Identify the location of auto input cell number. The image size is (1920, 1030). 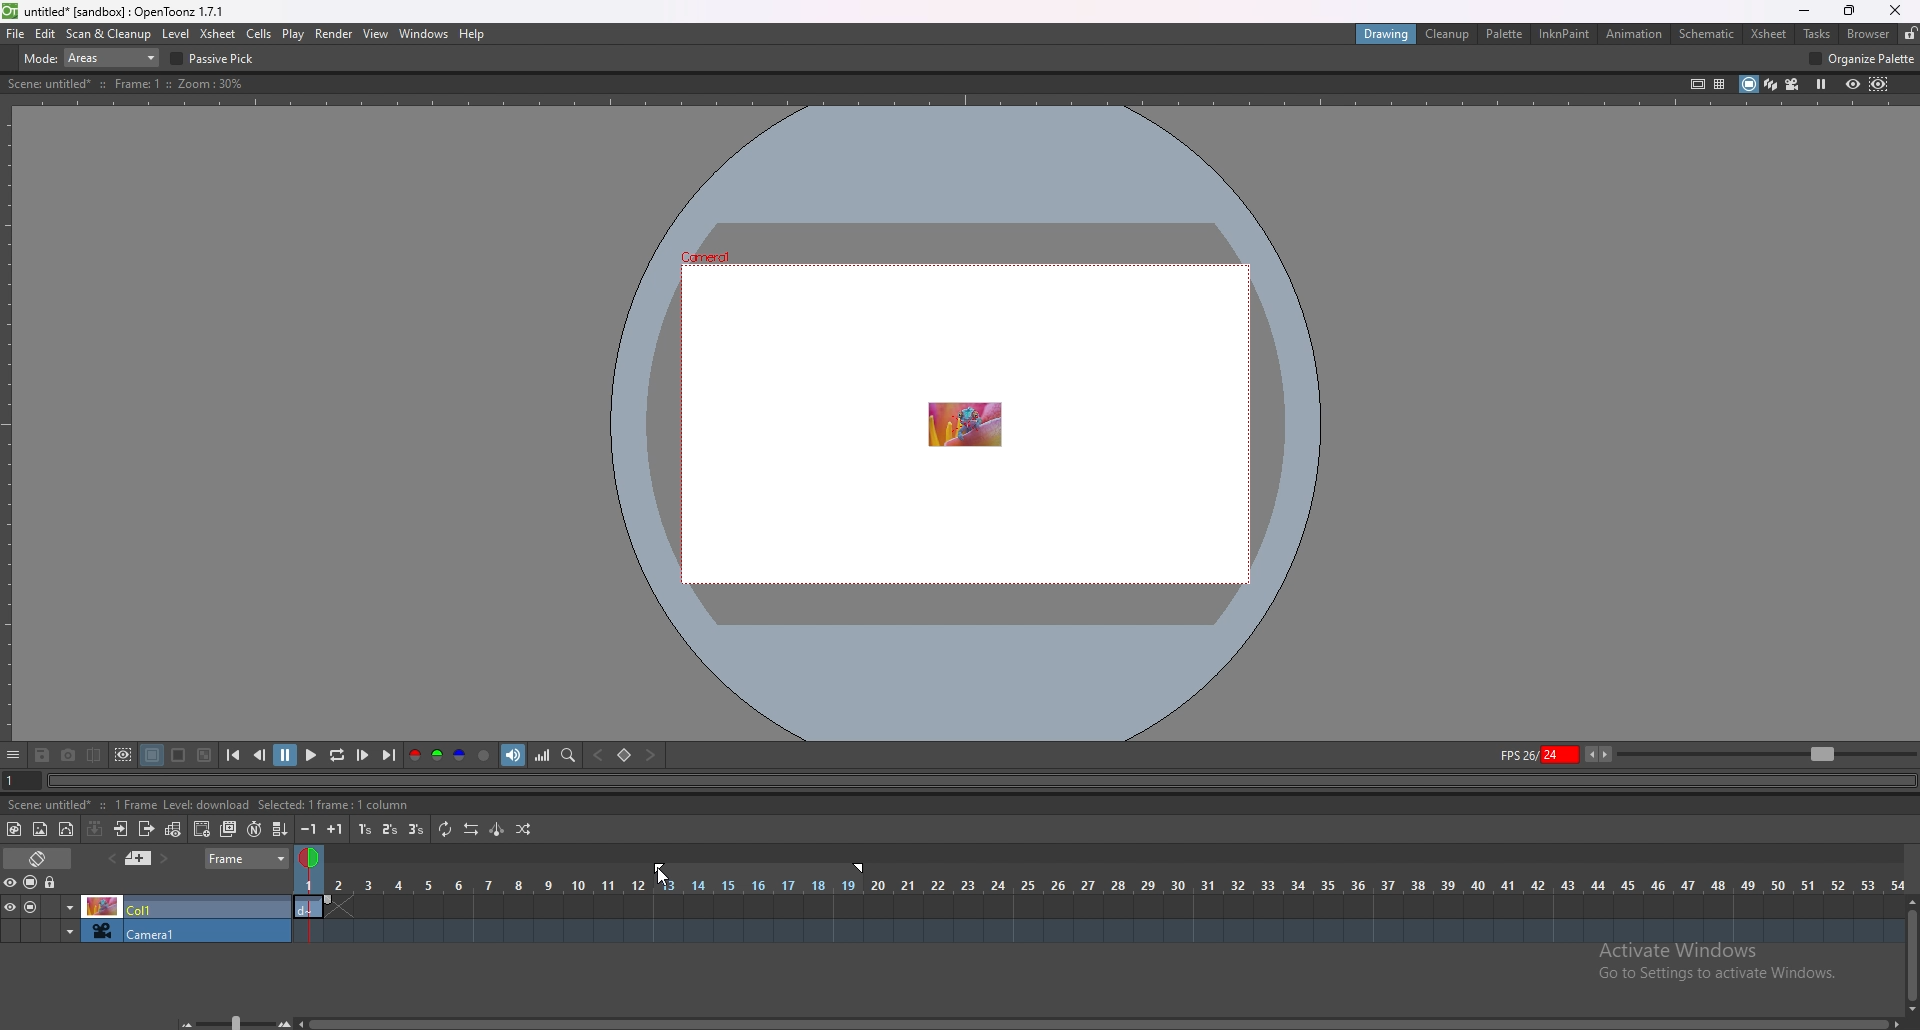
(254, 829).